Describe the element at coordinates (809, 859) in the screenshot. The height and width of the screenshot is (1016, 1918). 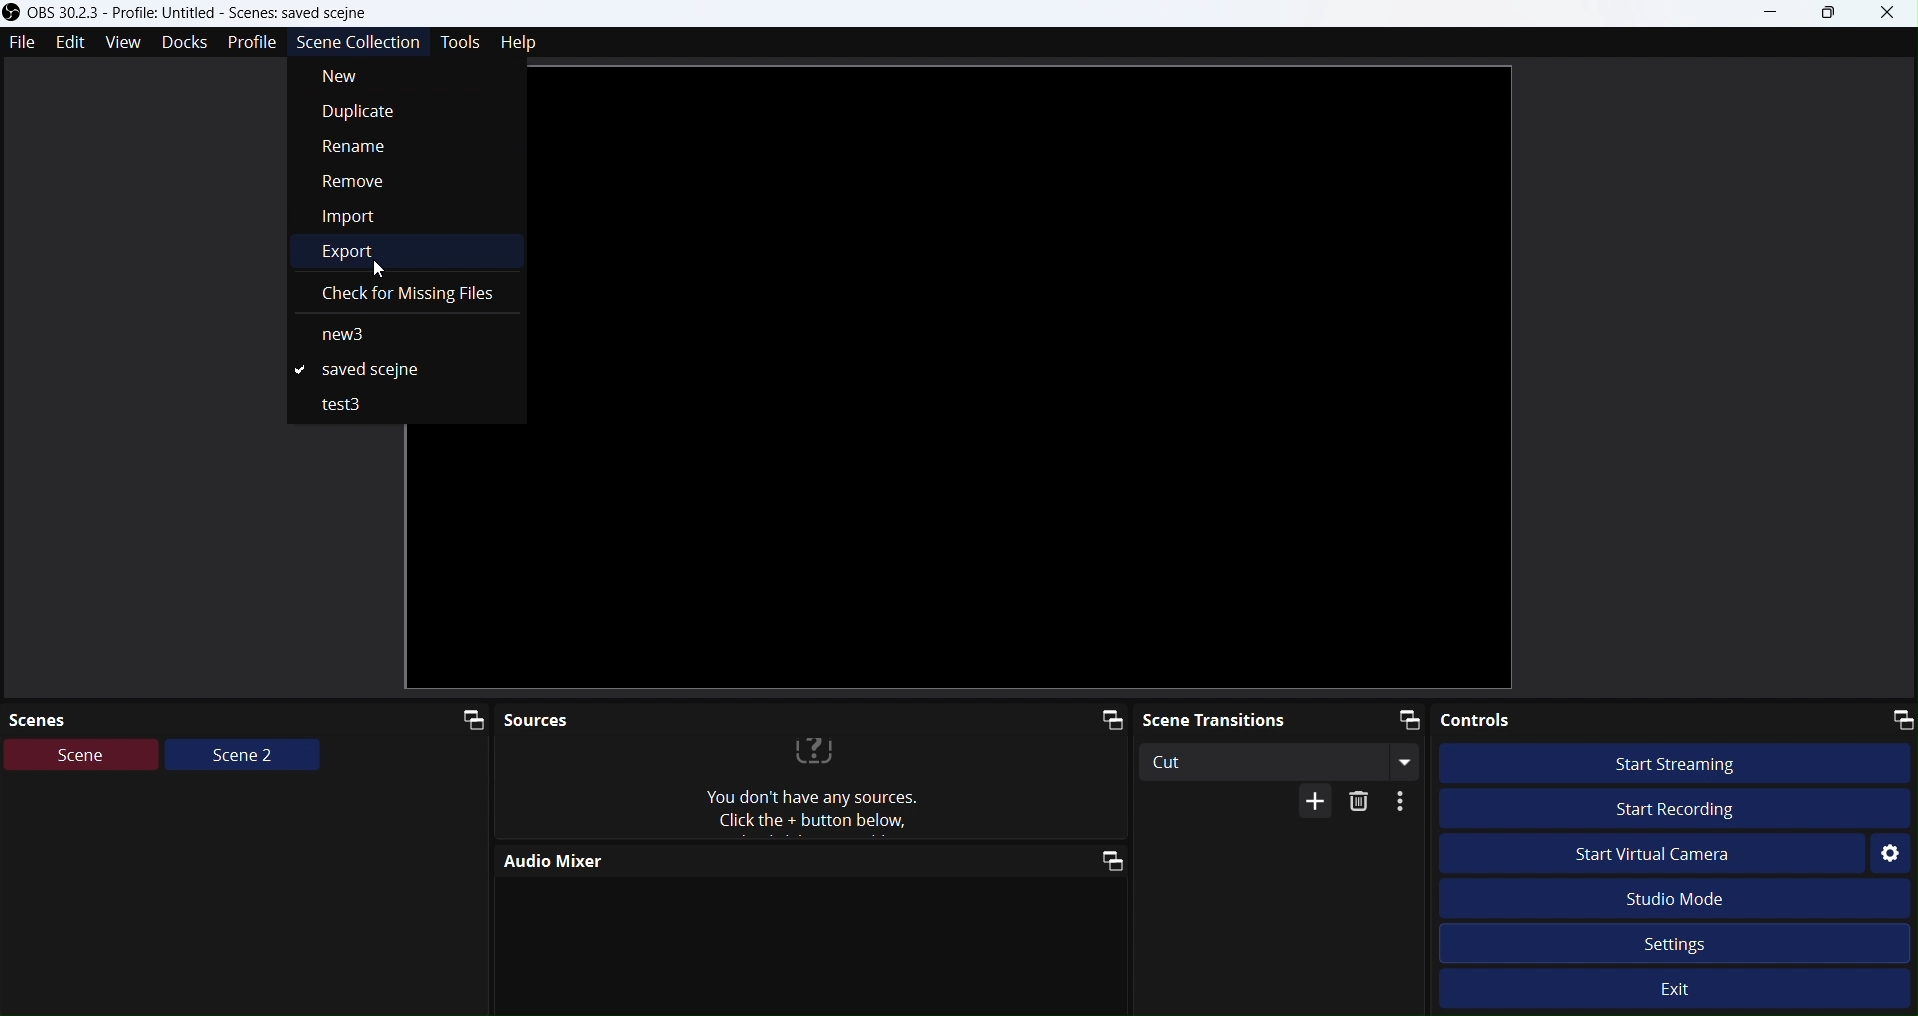
I see `Audio Mixer` at that location.